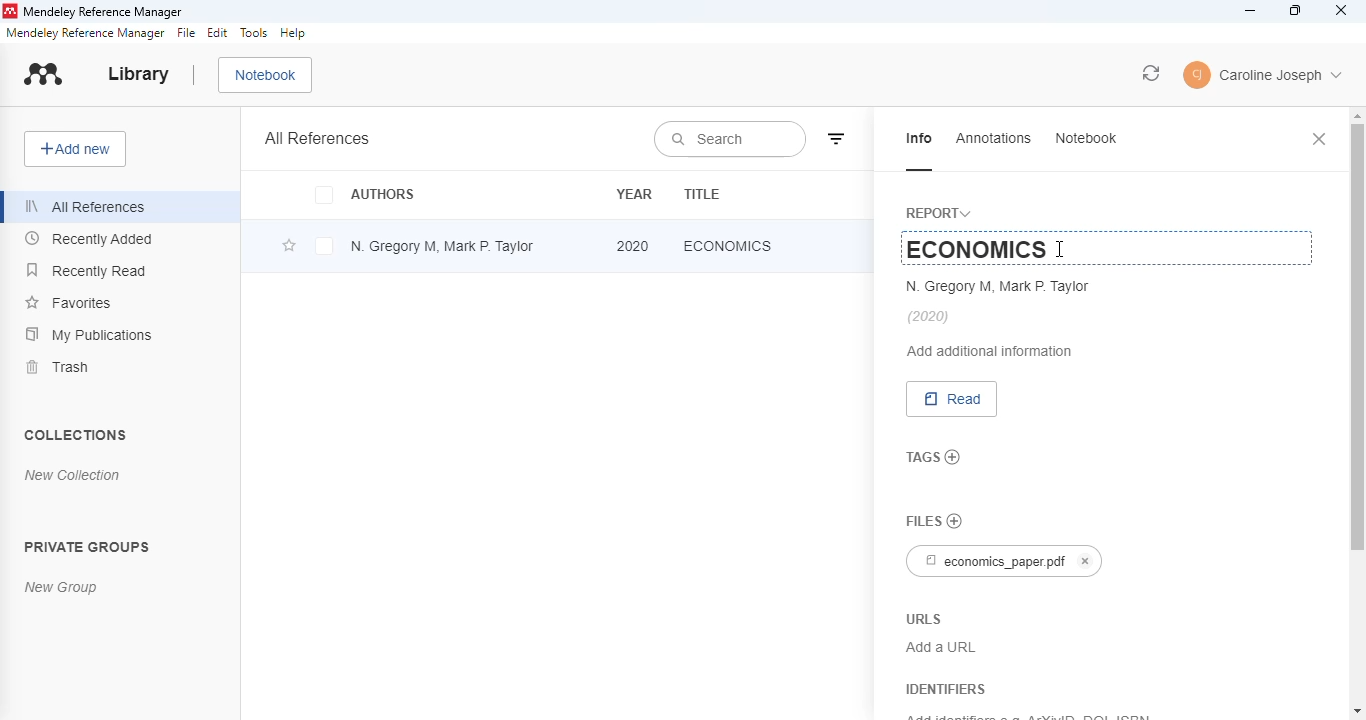 This screenshot has height=720, width=1366. Describe the element at coordinates (61, 586) in the screenshot. I see `new group` at that location.